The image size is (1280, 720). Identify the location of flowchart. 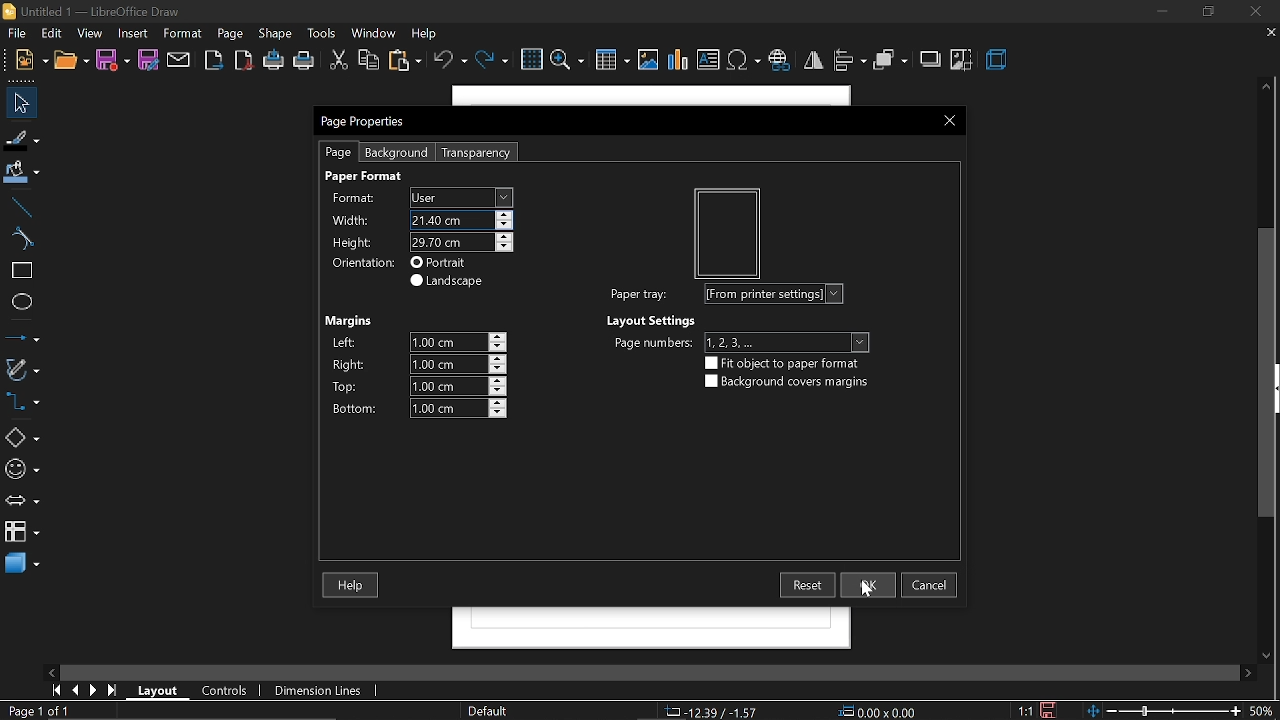
(22, 530).